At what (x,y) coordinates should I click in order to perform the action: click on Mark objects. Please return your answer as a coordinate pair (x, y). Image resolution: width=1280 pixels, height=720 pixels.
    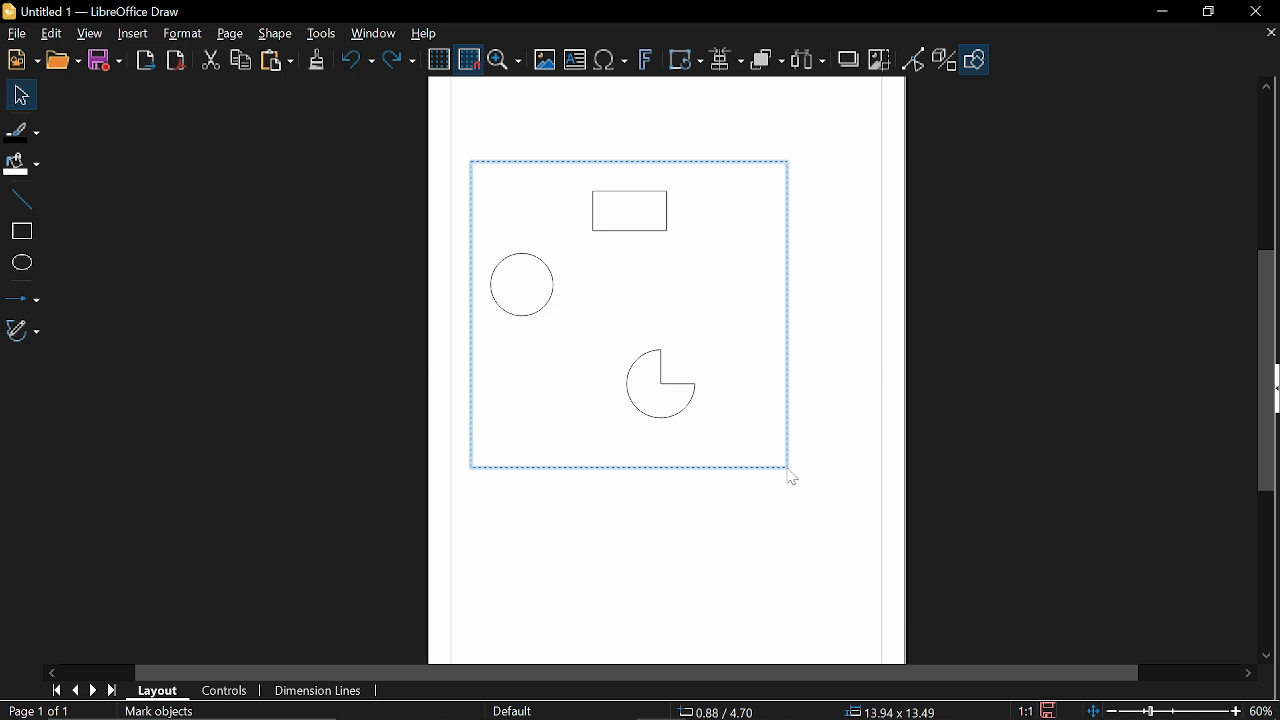
    Looking at the image, I should click on (168, 711).